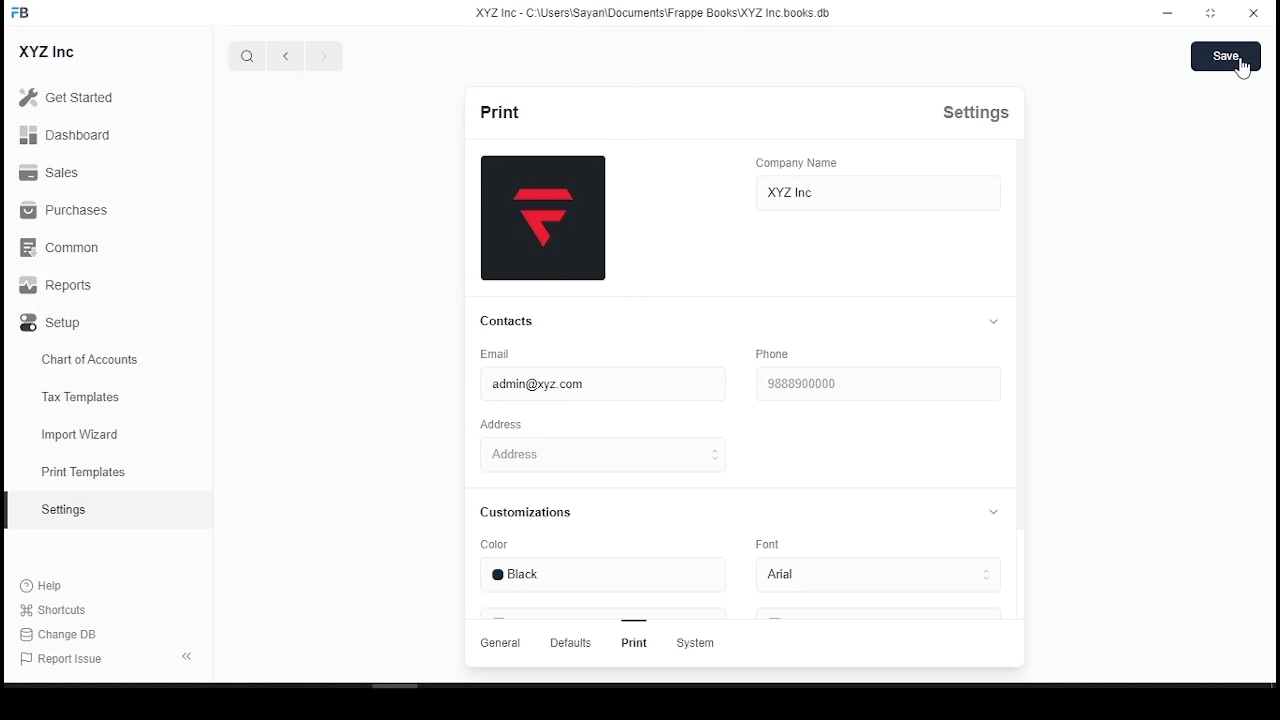 The height and width of the screenshot is (720, 1280). I want to click on Help, so click(44, 587).